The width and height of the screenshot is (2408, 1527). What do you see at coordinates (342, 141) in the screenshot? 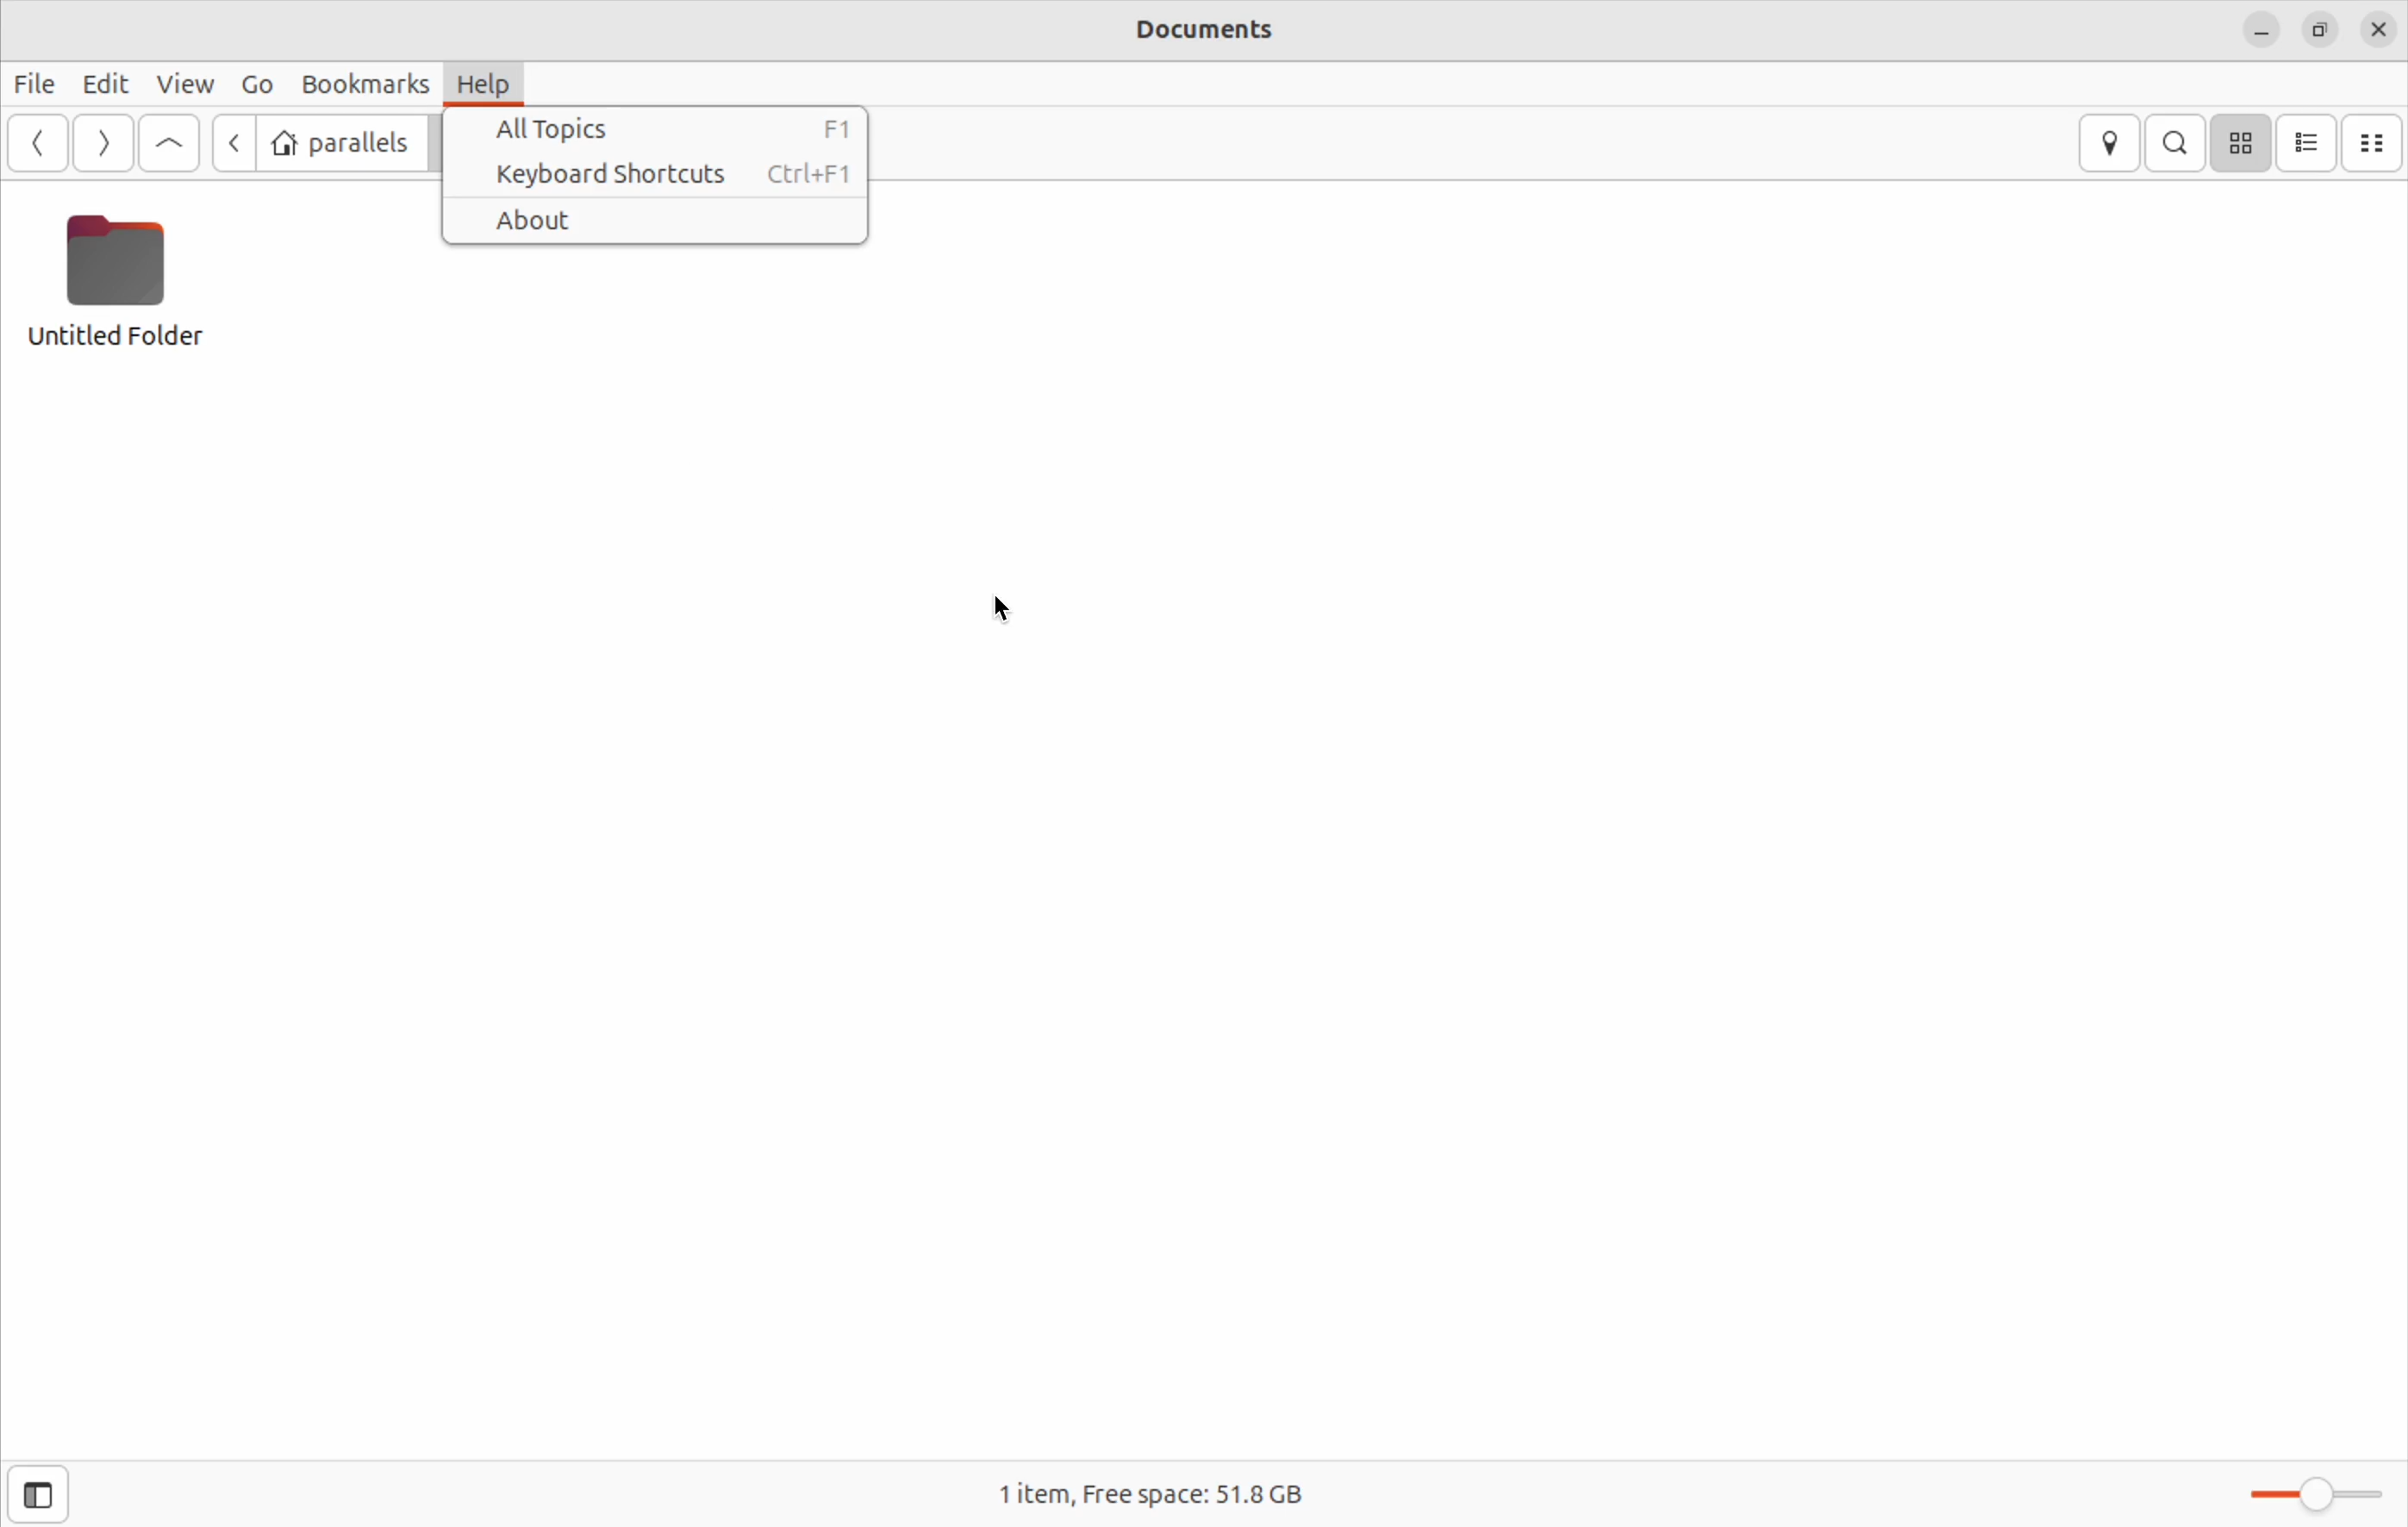
I see `parallels` at bounding box center [342, 141].